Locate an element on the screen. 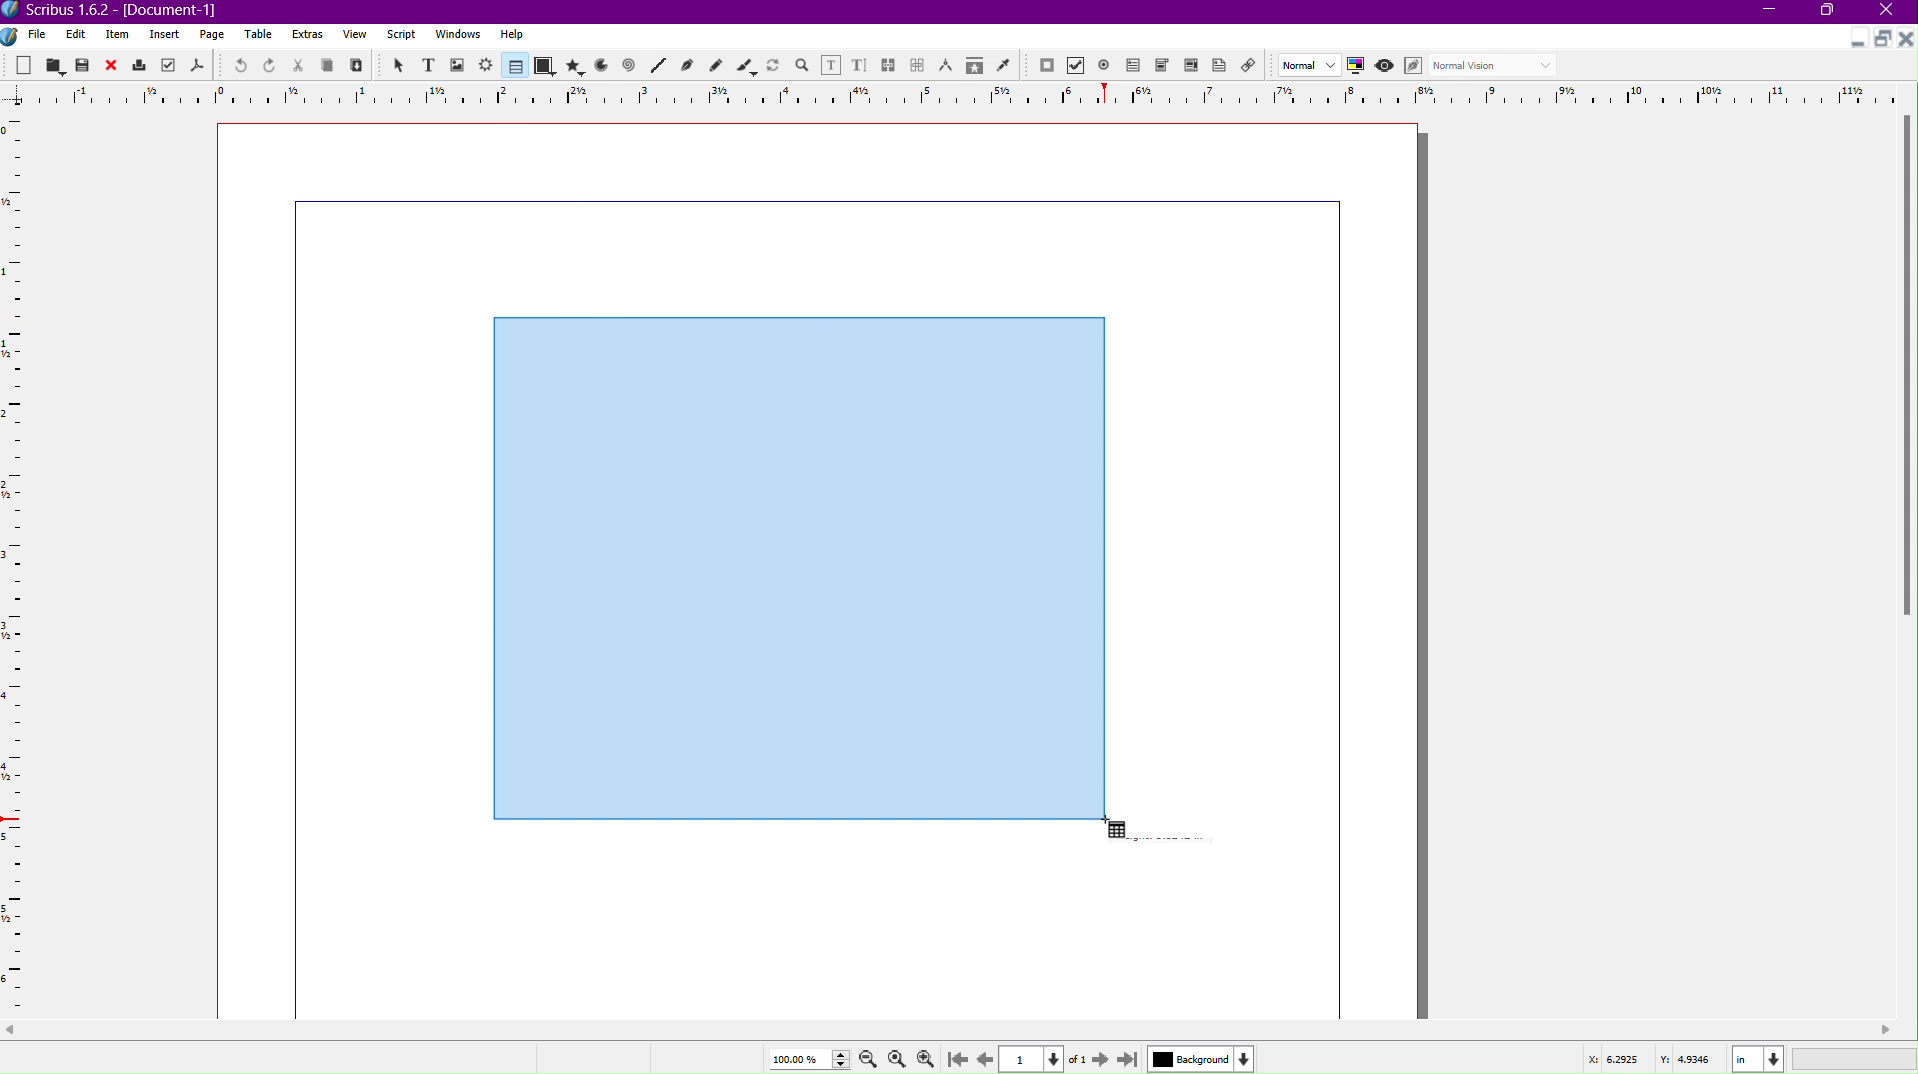 This screenshot has width=1918, height=1074. Page is located at coordinates (213, 35).